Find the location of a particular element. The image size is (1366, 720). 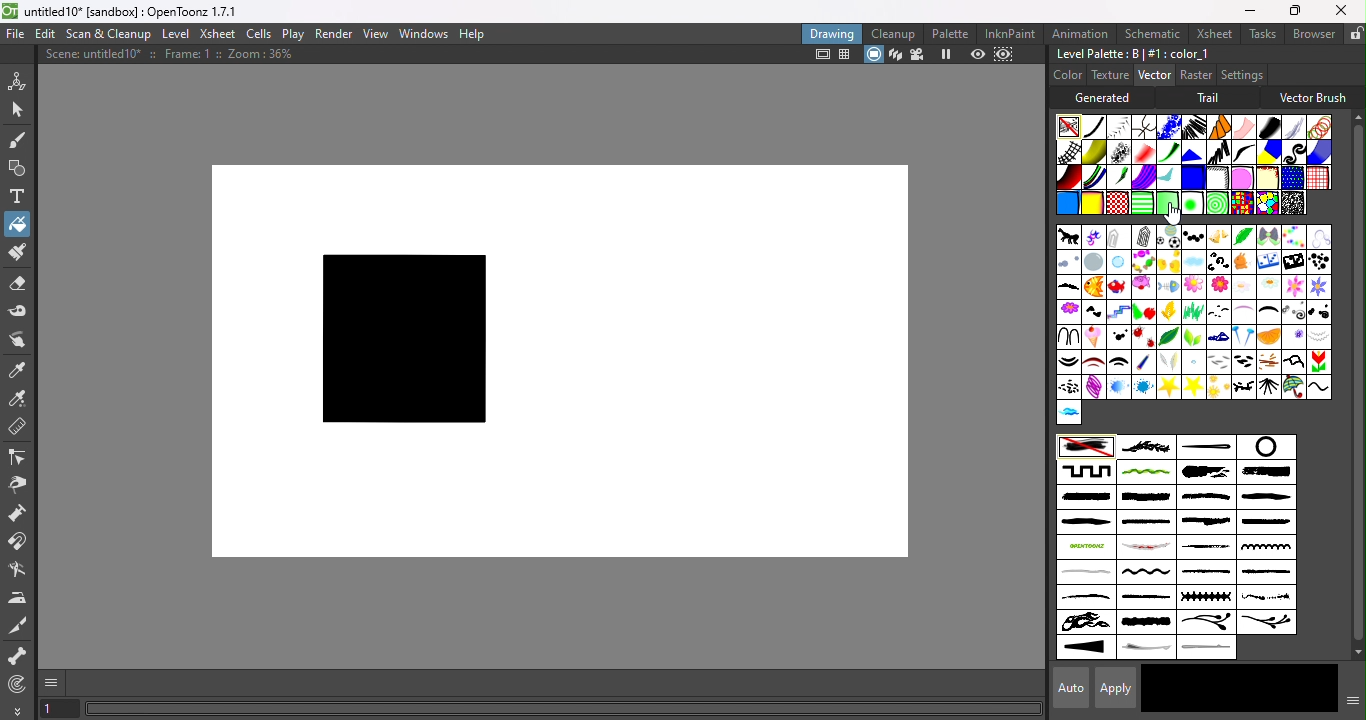

Flow4 is located at coordinates (1316, 287).